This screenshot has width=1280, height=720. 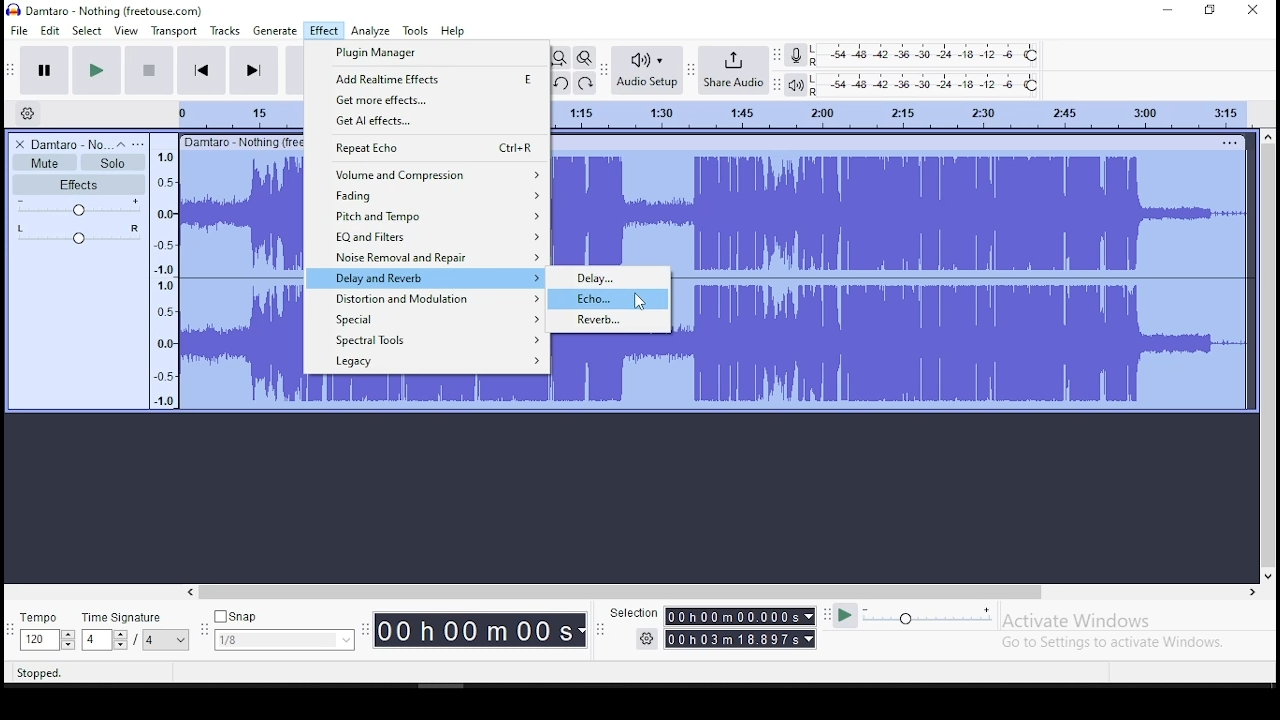 I want to click on pan, so click(x=78, y=233).